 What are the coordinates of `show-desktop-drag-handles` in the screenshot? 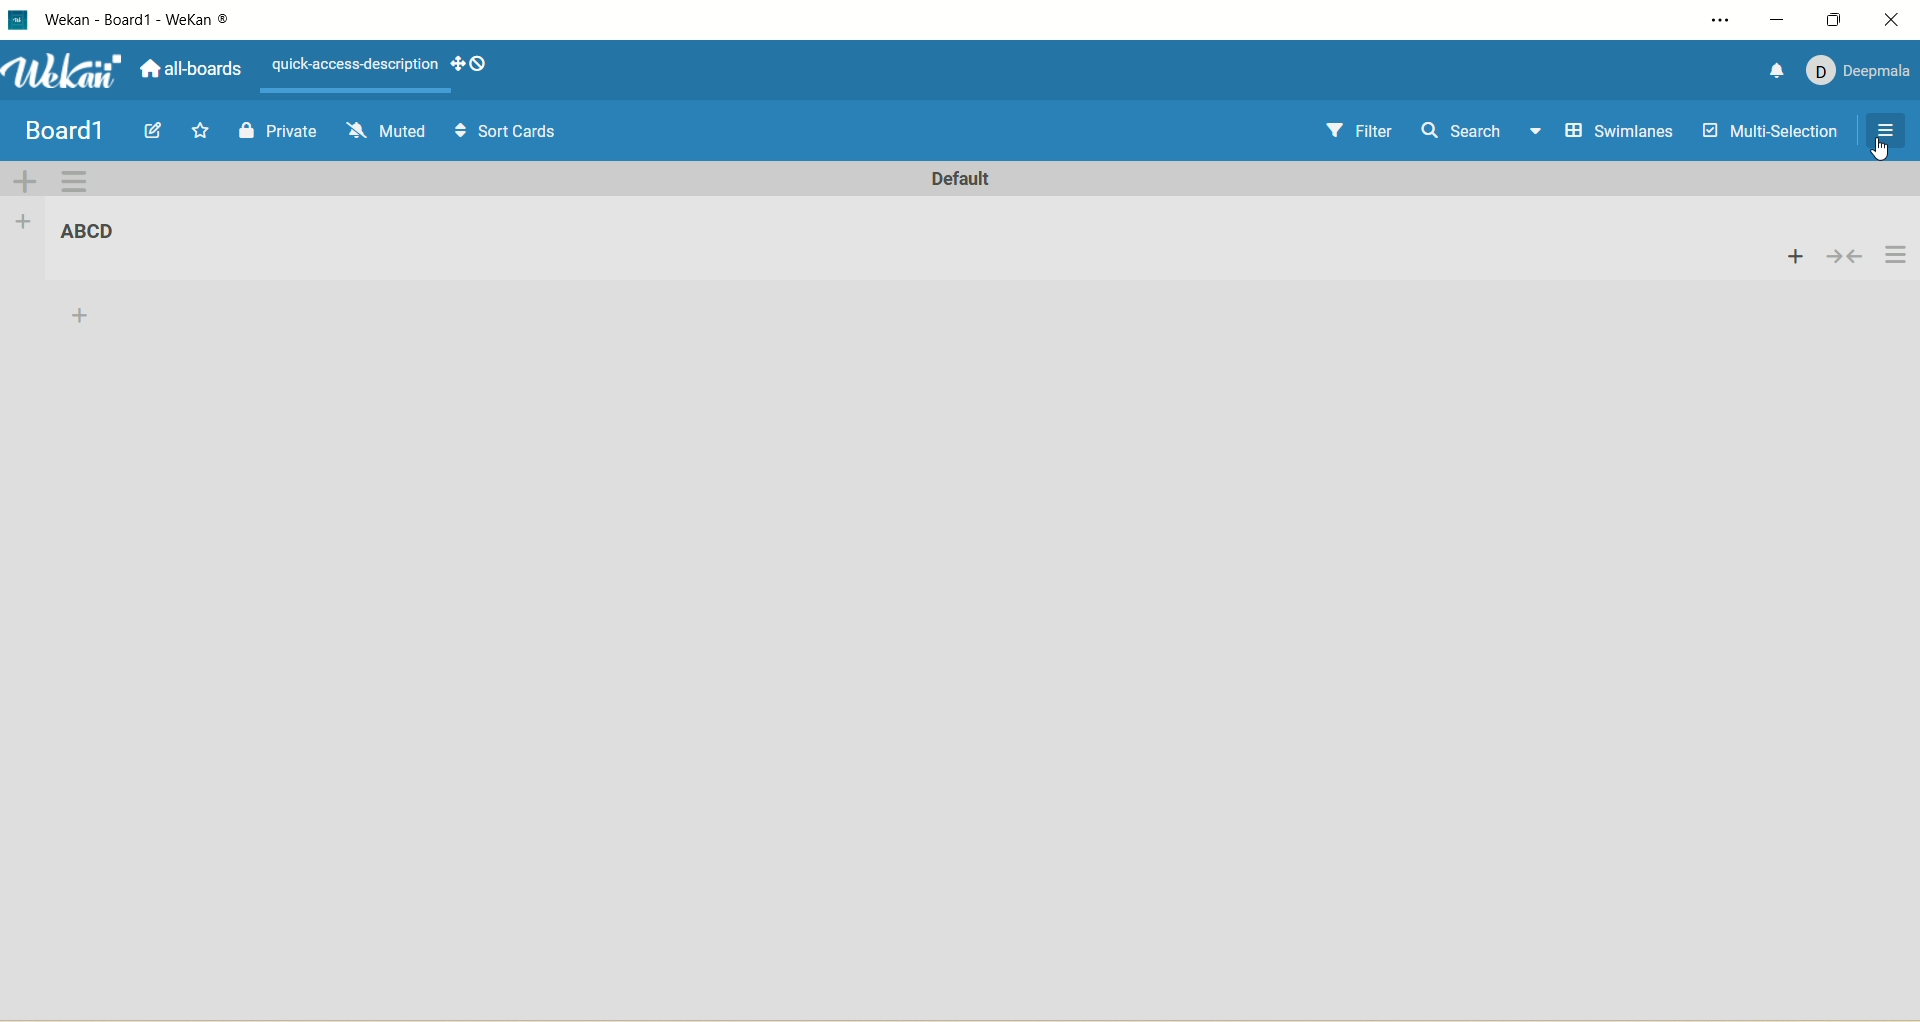 It's located at (457, 64).